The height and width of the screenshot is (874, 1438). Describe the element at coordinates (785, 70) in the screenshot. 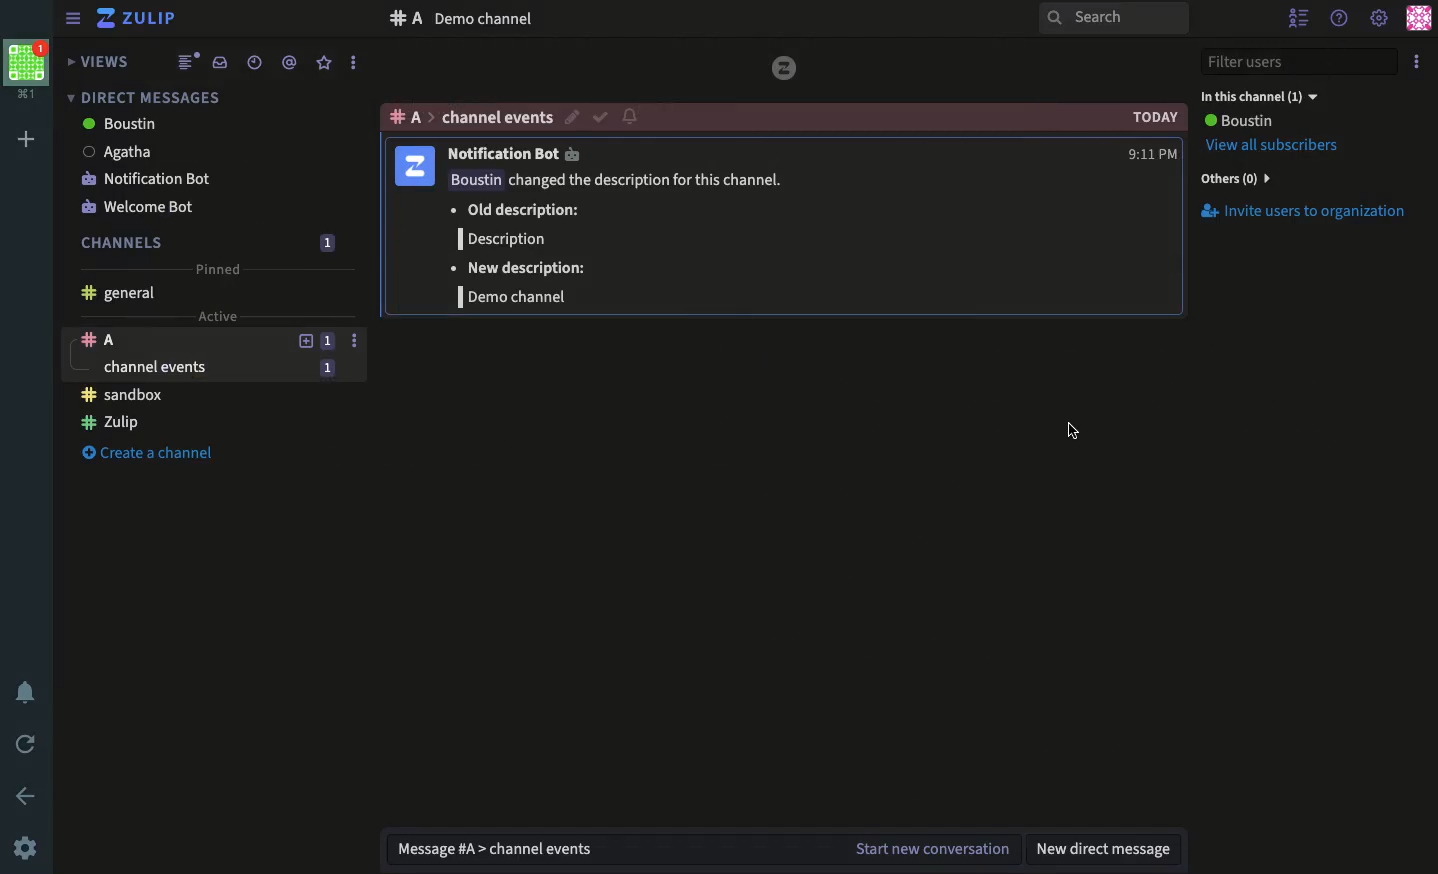

I see `zulip logo` at that location.